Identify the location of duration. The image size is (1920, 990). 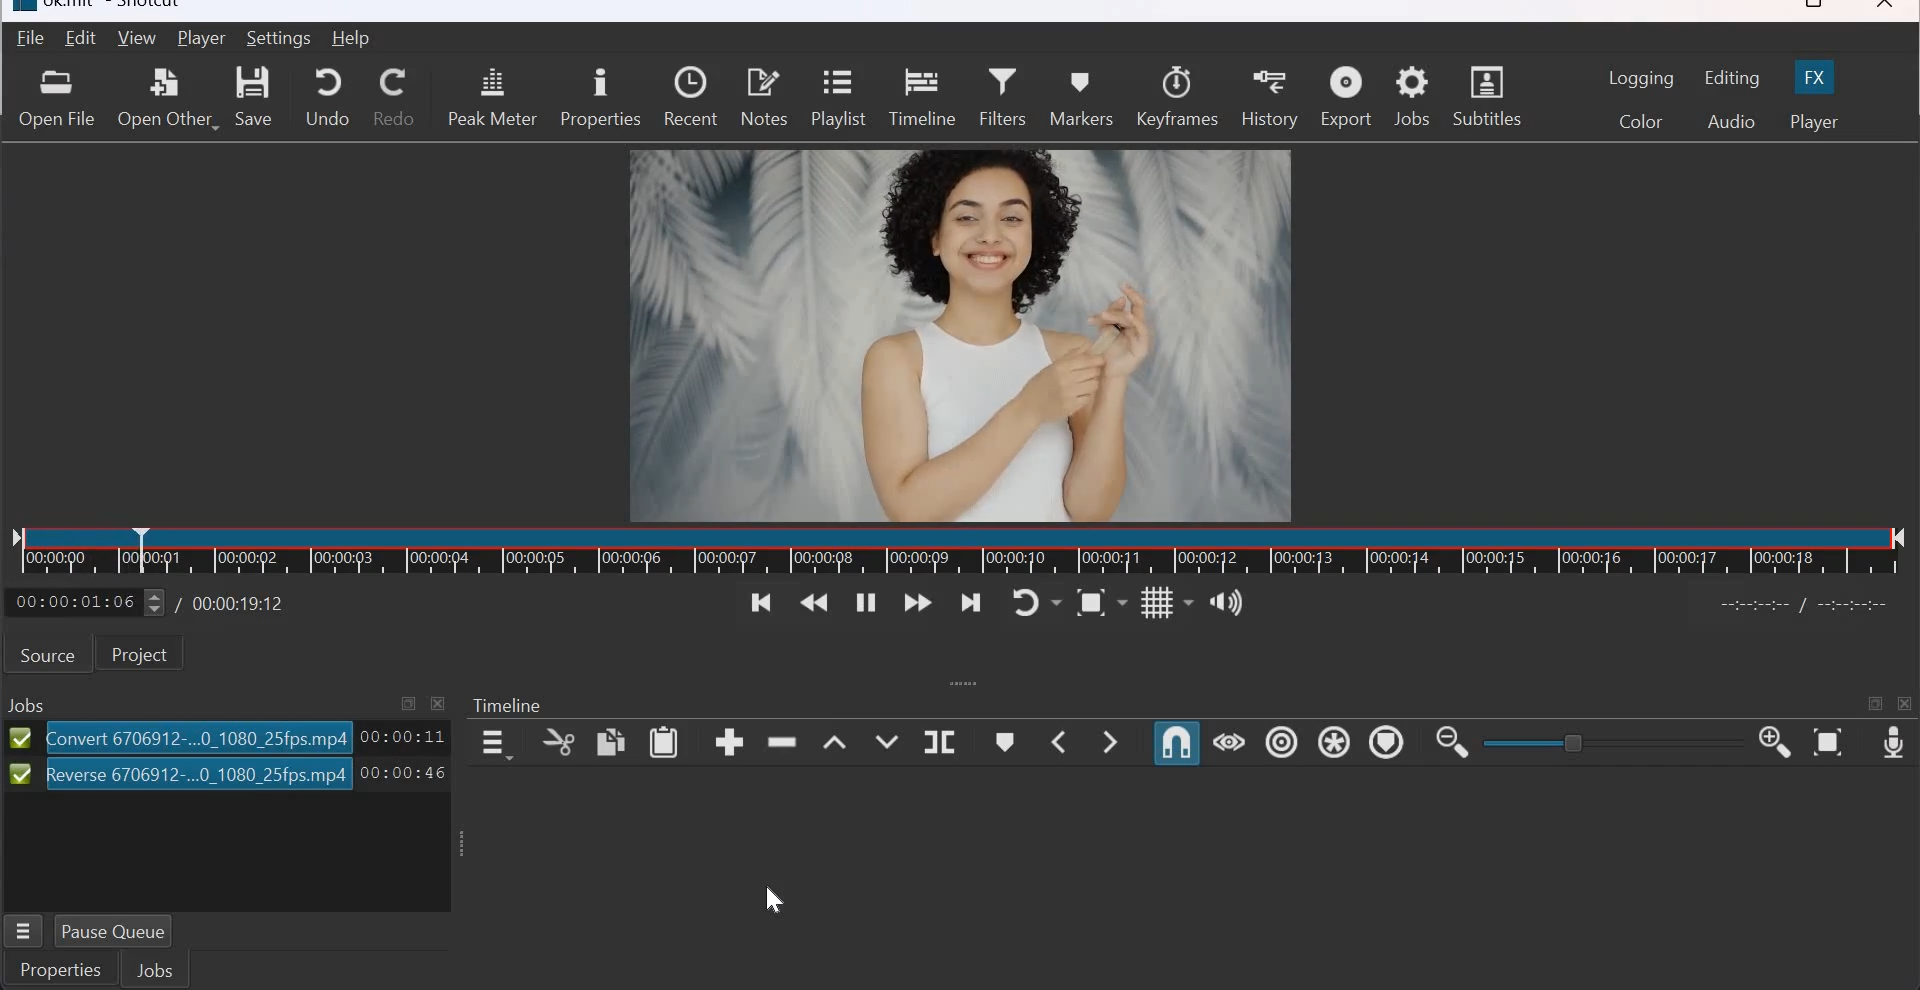
(404, 774).